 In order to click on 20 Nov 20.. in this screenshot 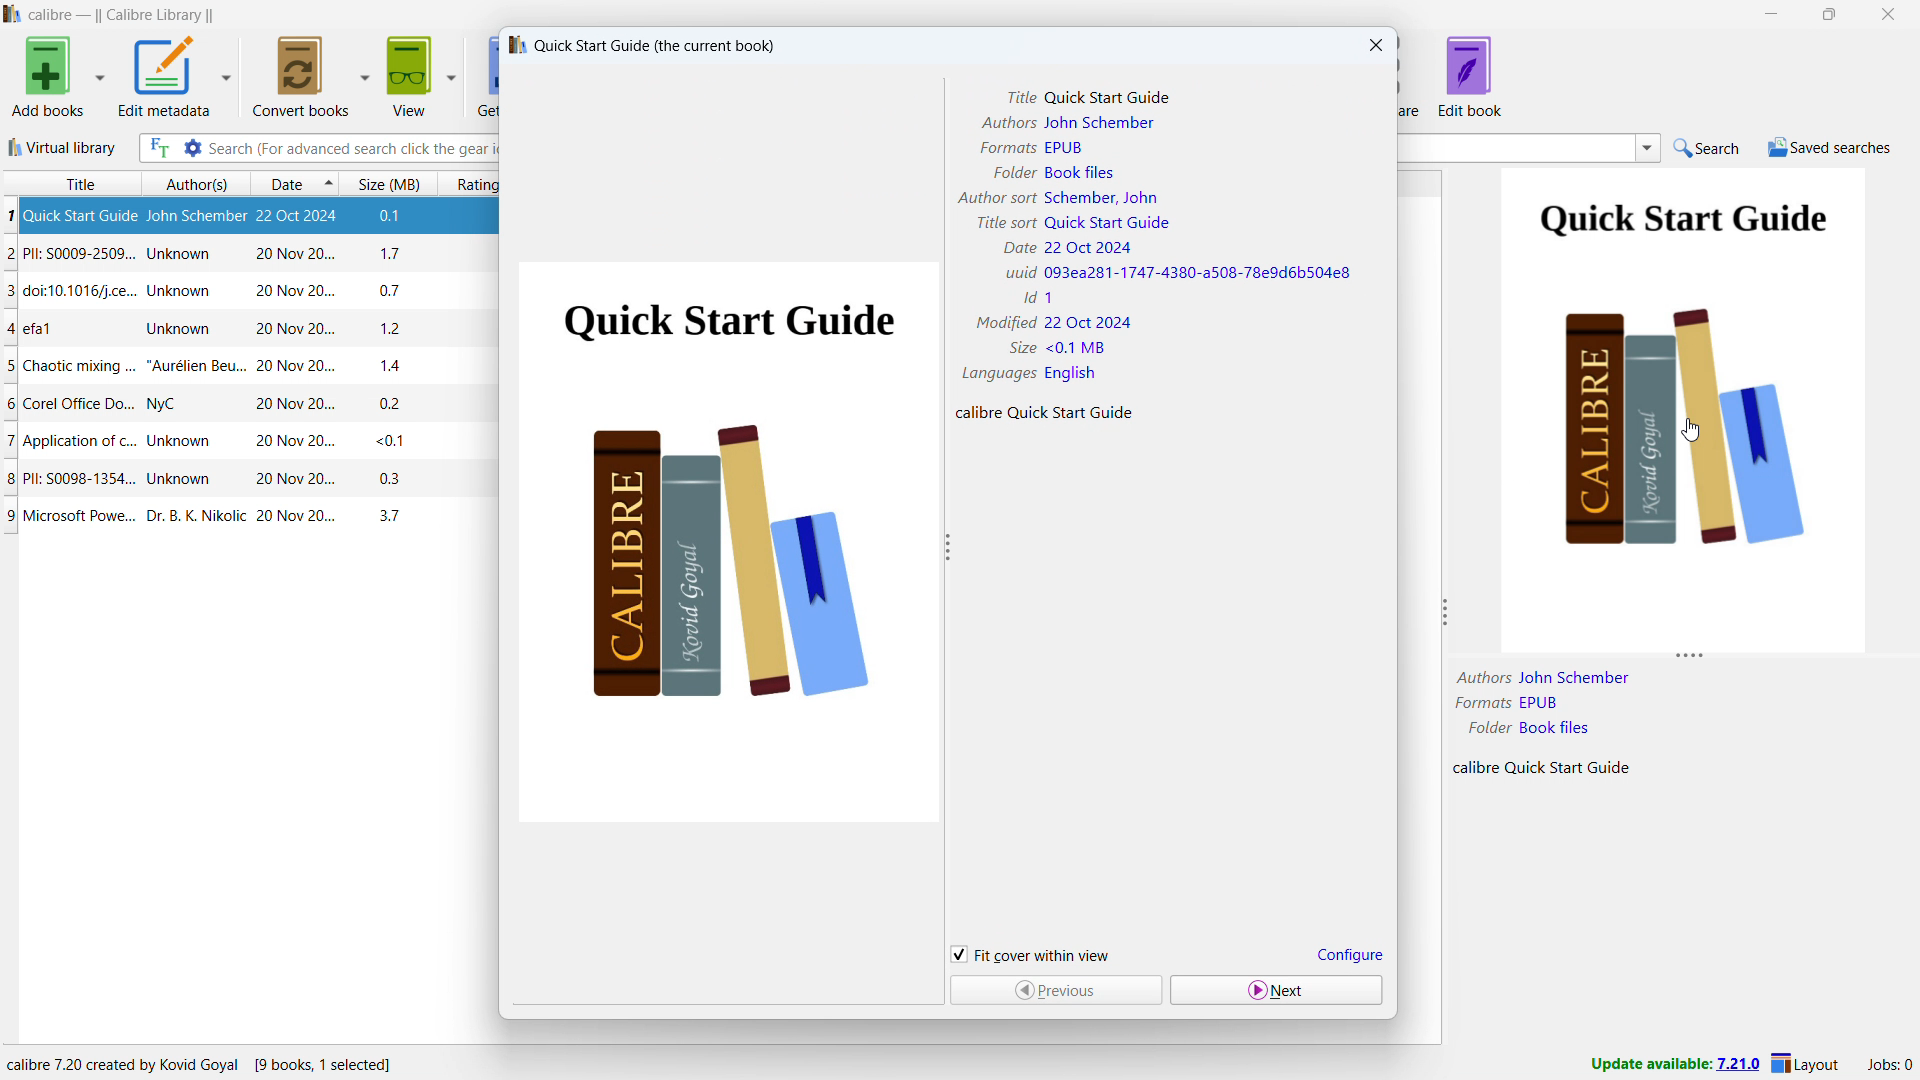, I will do `click(296, 254)`.